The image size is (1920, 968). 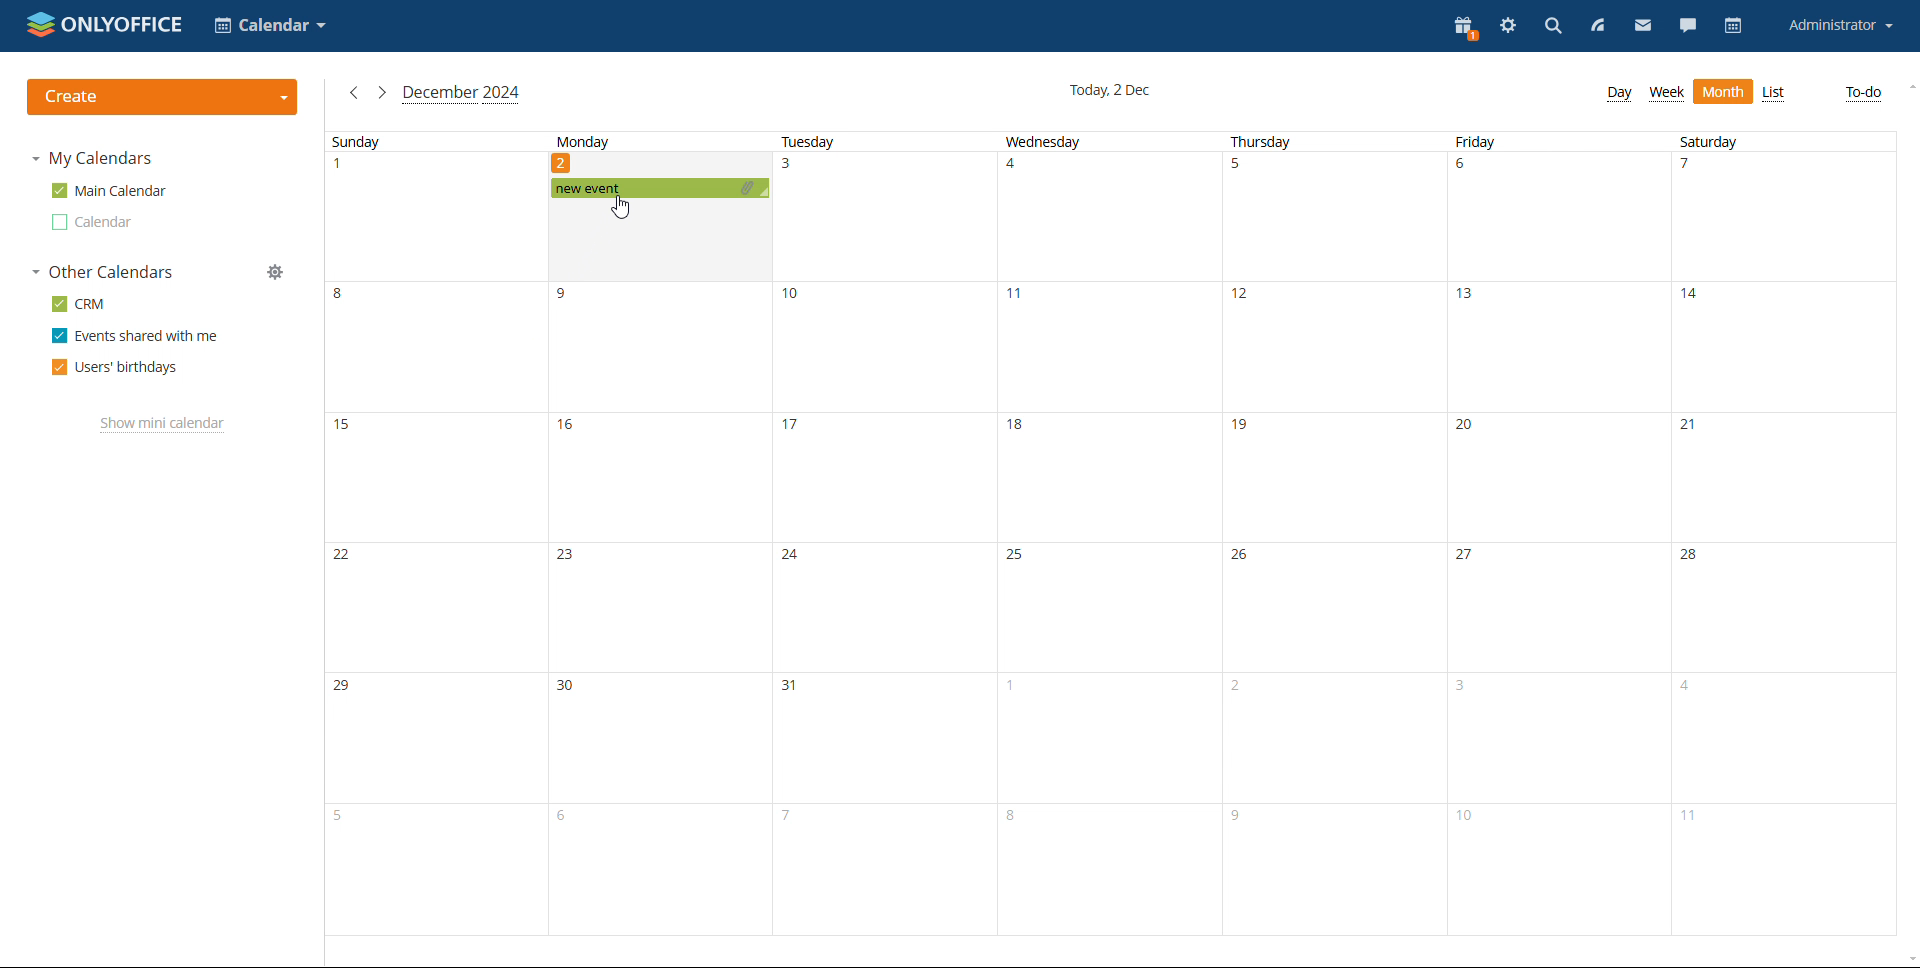 What do you see at coordinates (1840, 26) in the screenshot?
I see `Administrator` at bounding box center [1840, 26].